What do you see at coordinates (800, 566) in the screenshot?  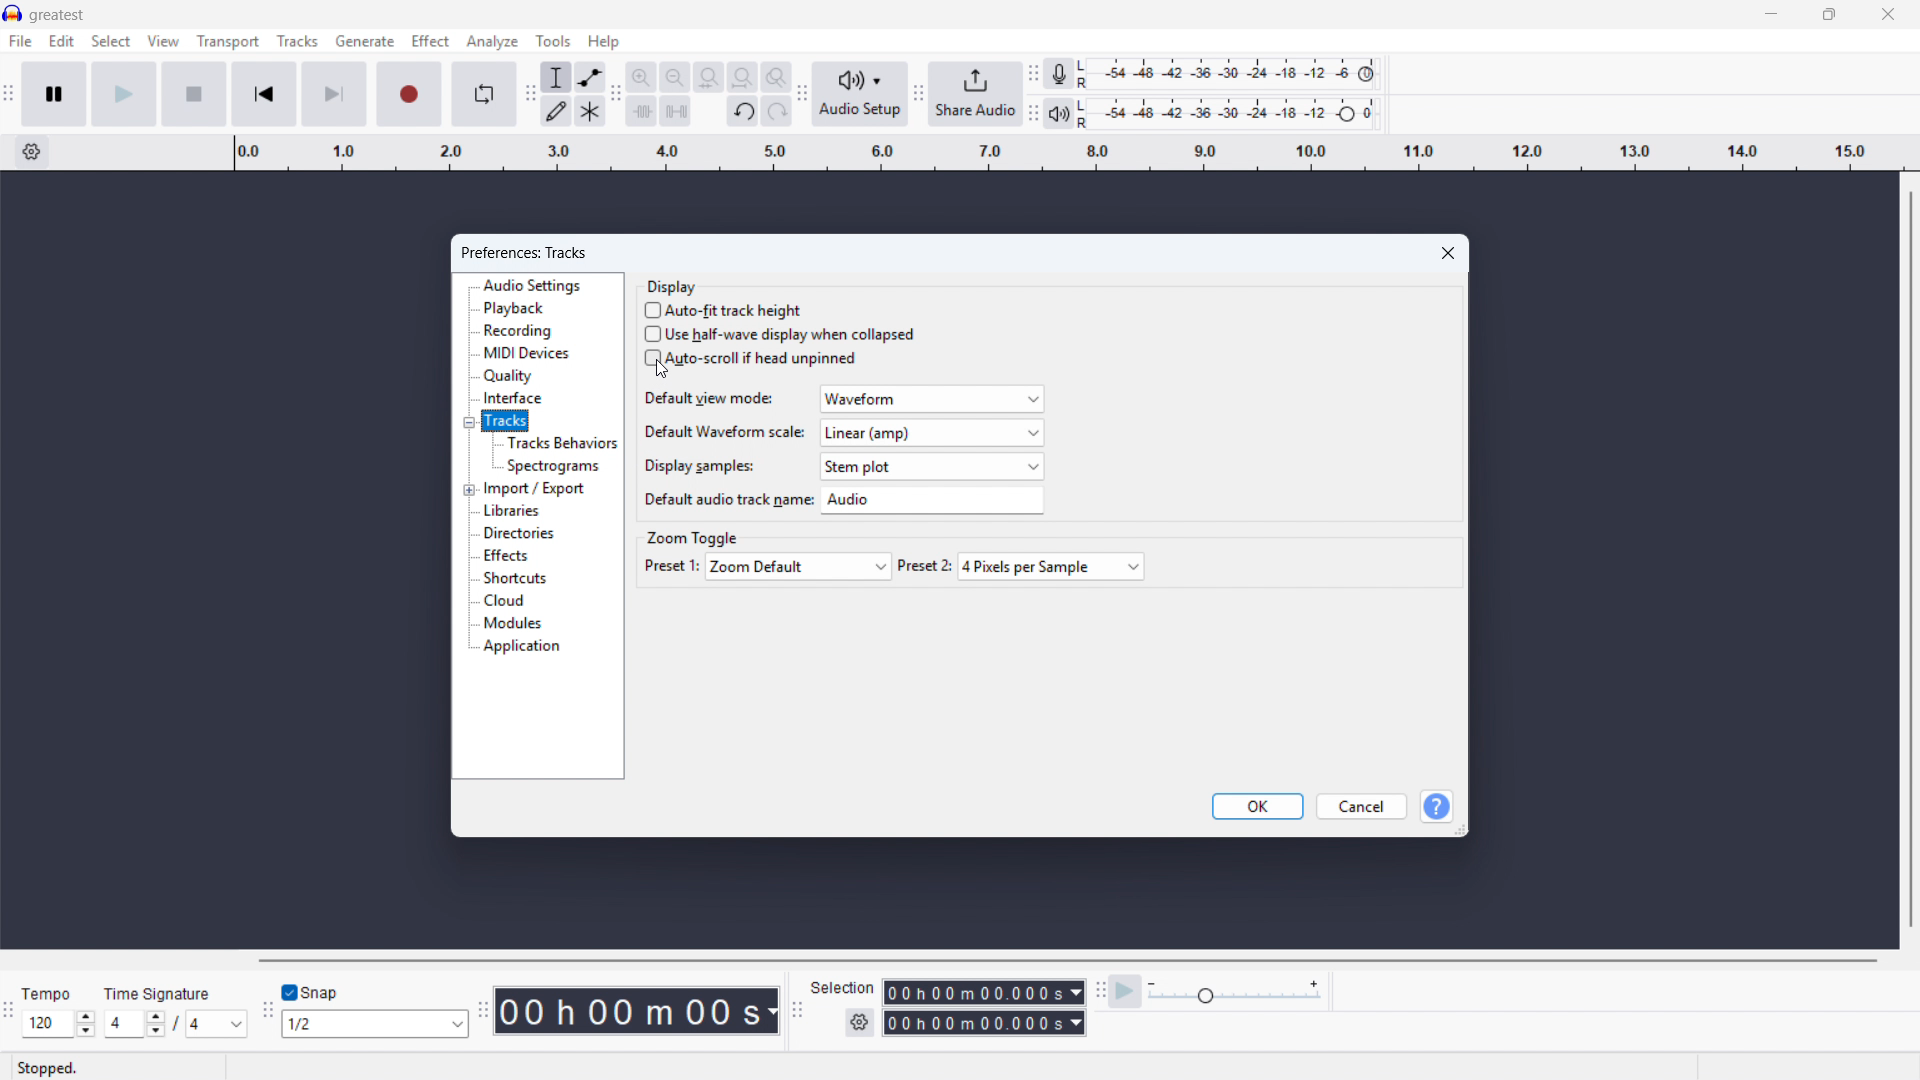 I see `Preset one ` at bounding box center [800, 566].